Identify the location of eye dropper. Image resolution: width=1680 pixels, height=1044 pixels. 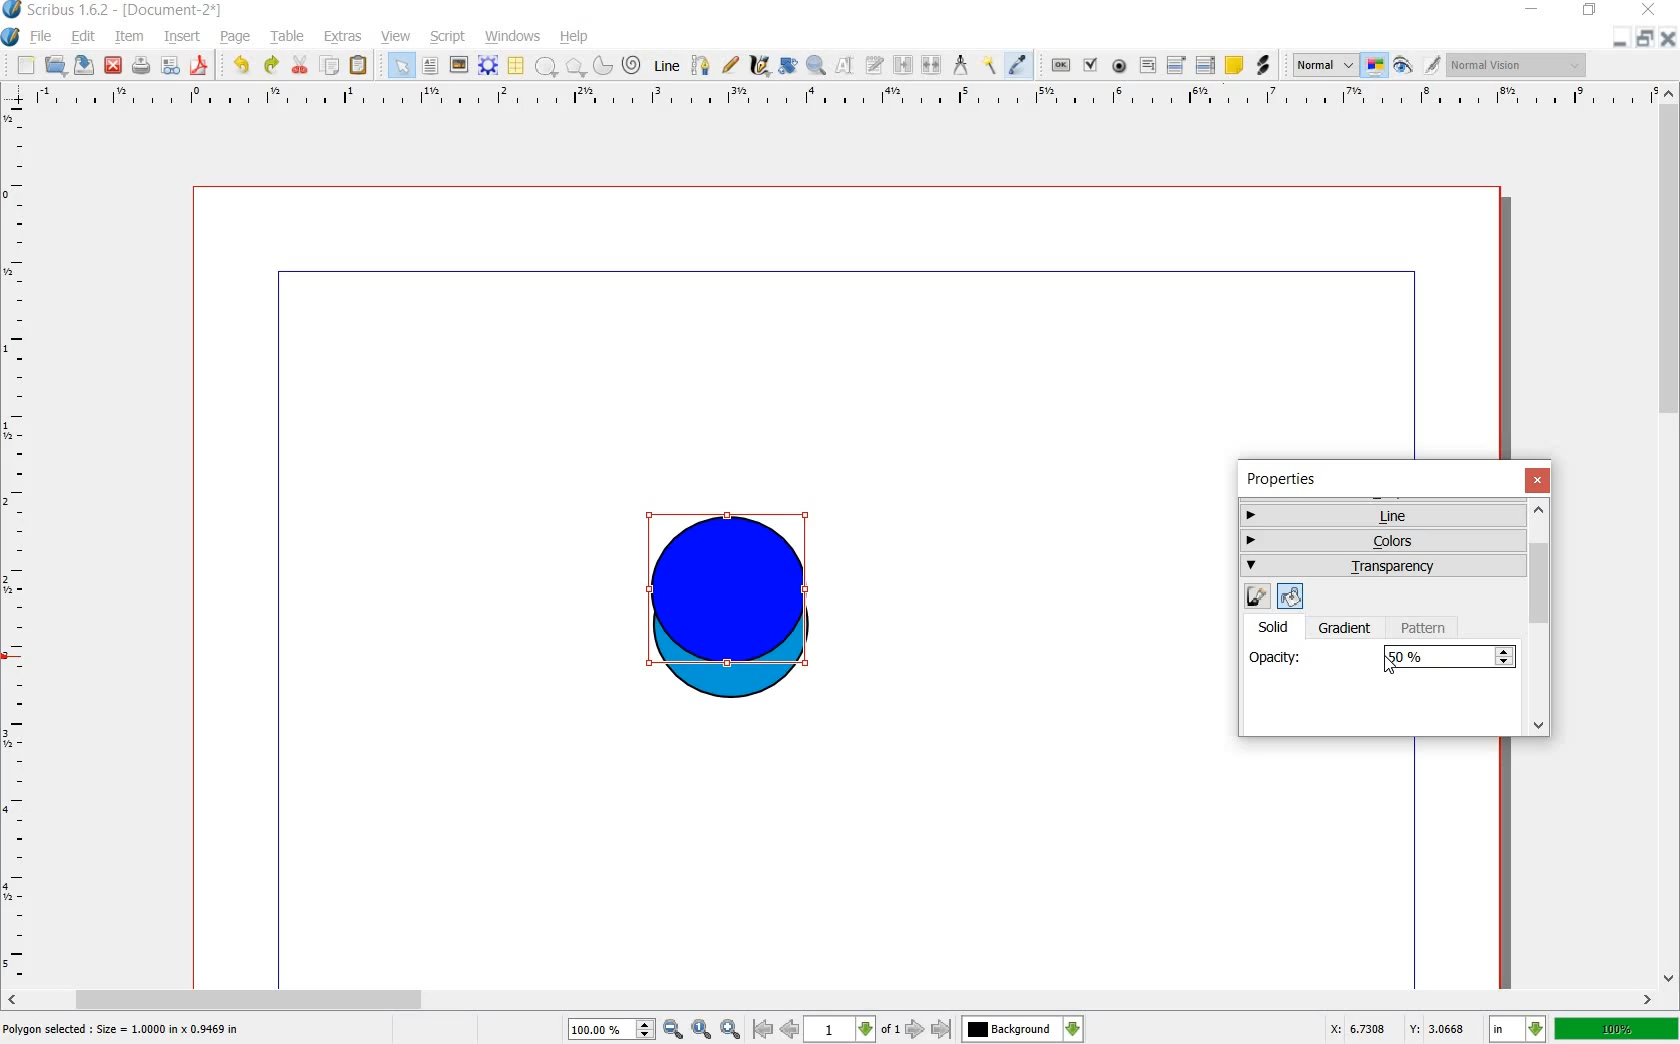
(1017, 65).